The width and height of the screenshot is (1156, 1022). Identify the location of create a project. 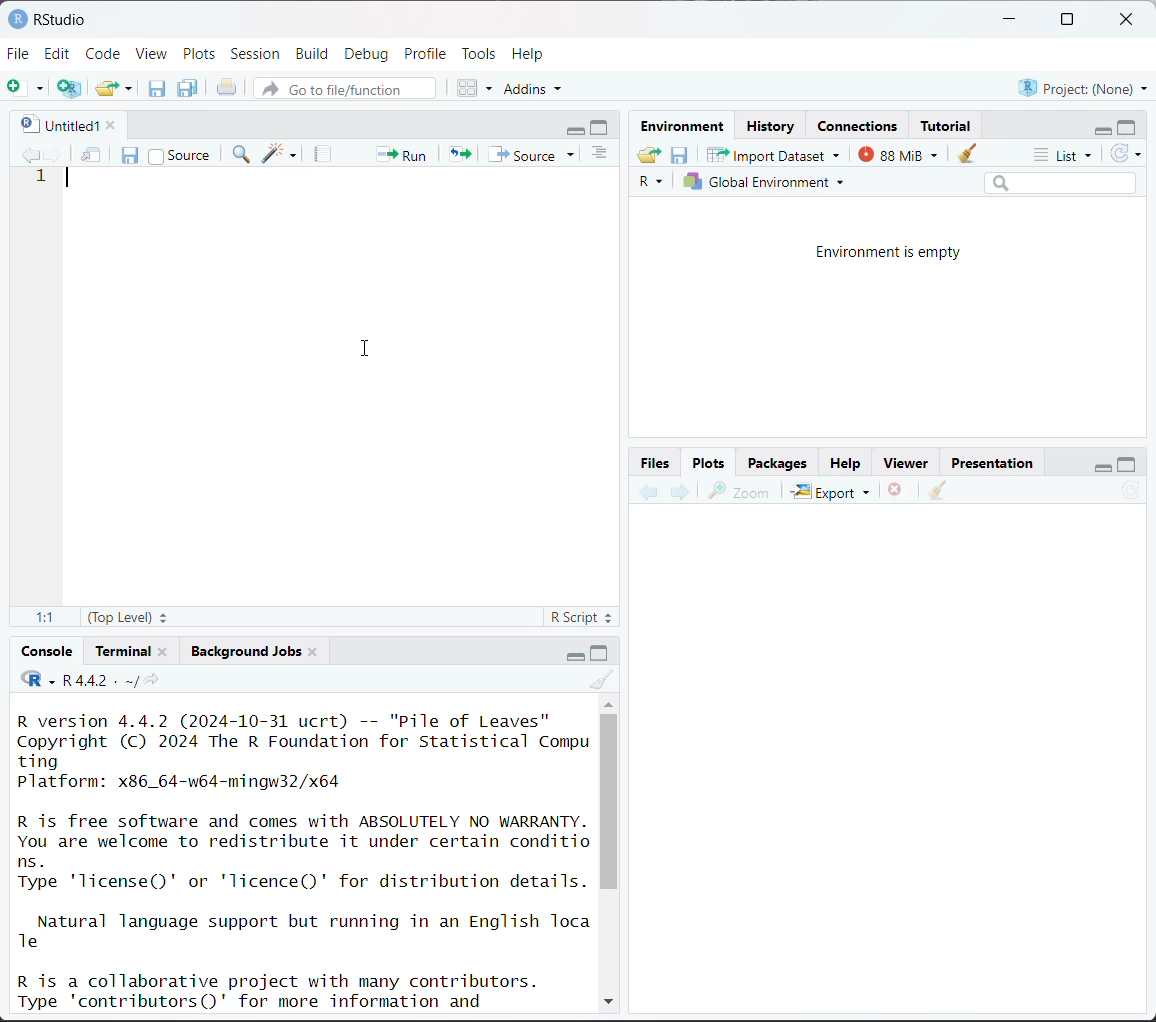
(69, 88).